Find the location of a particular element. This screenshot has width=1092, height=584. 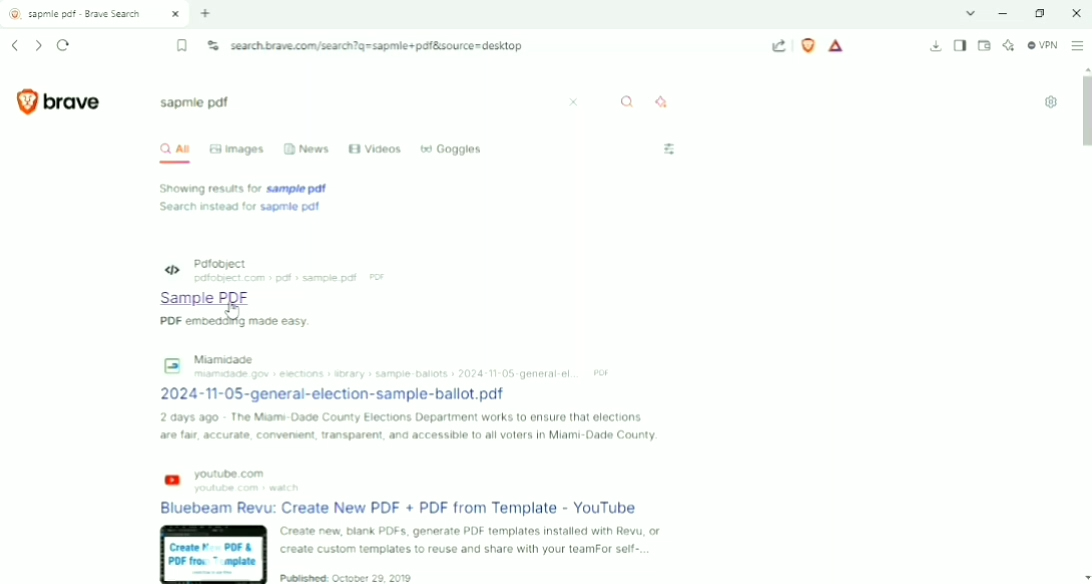

Leo AI is located at coordinates (1008, 46).